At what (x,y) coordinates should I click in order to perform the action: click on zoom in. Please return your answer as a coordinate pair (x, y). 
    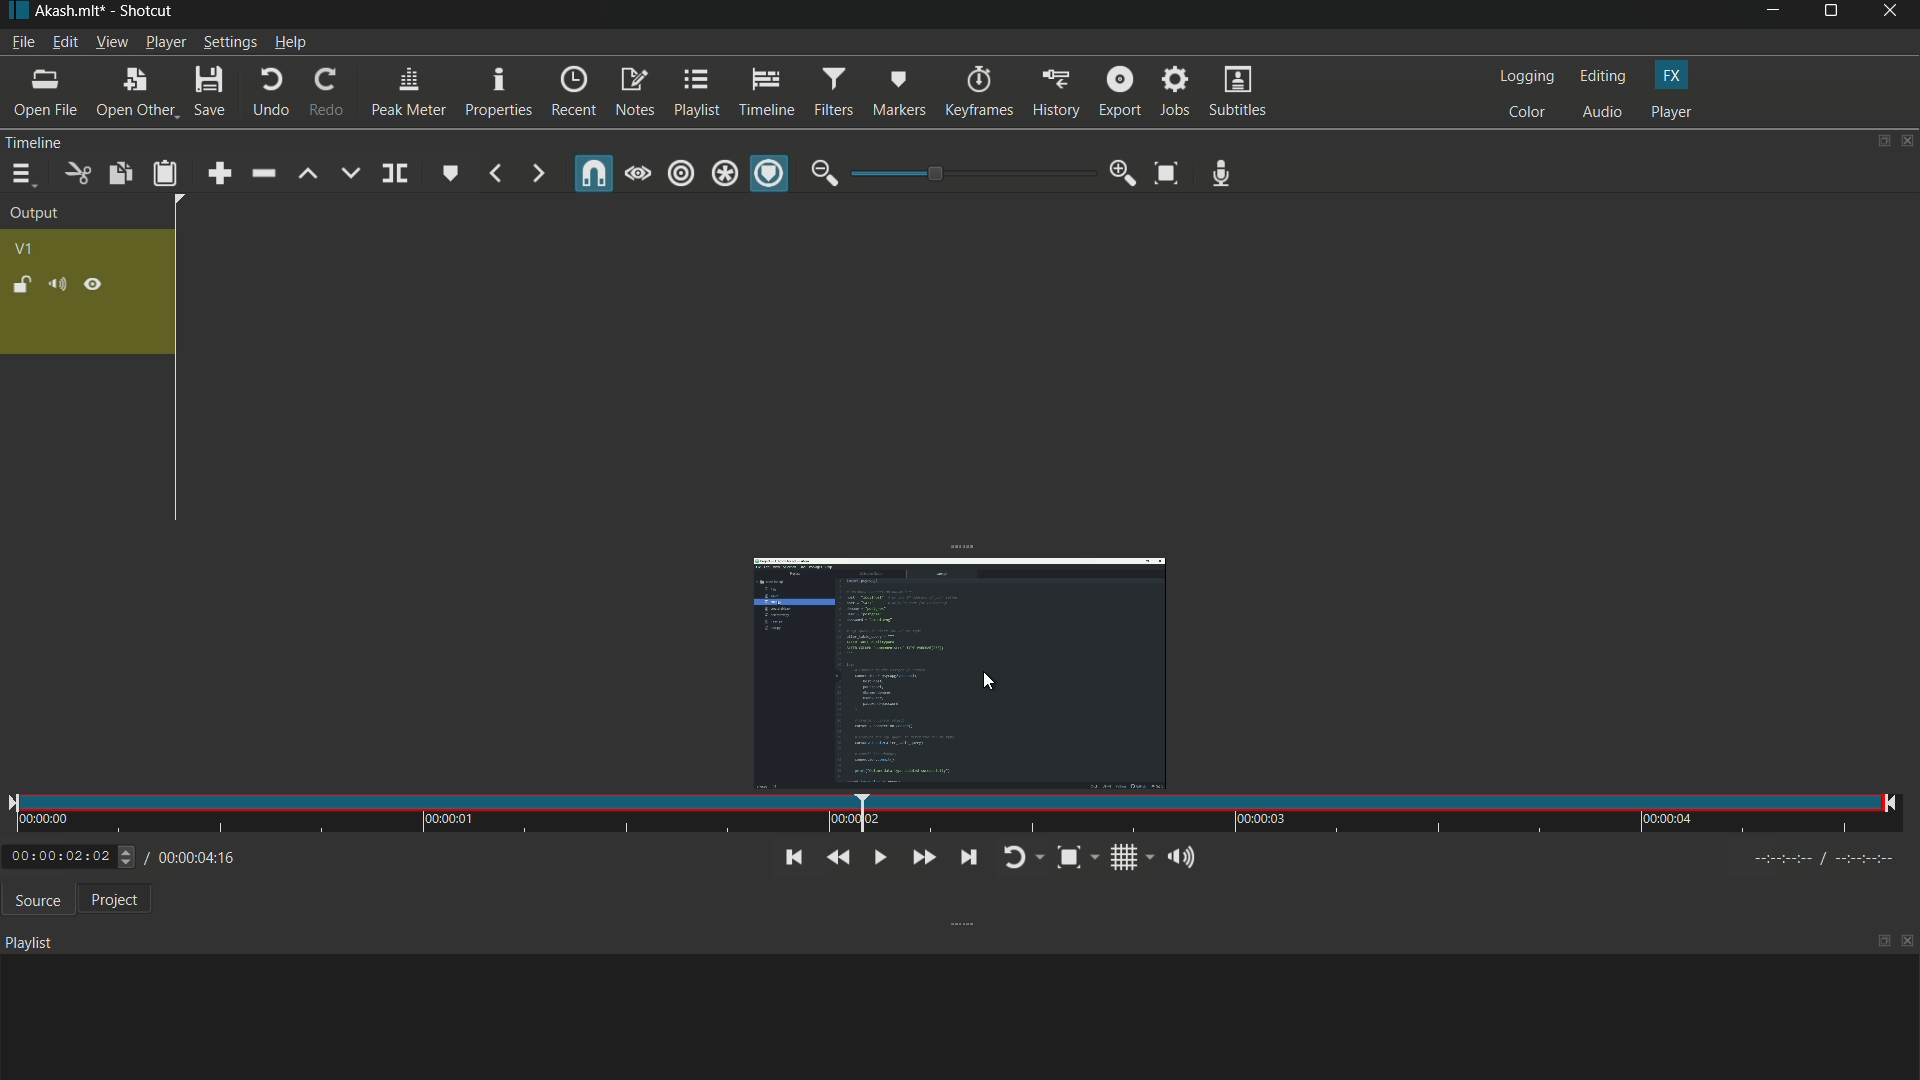
    Looking at the image, I should click on (1123, 173).